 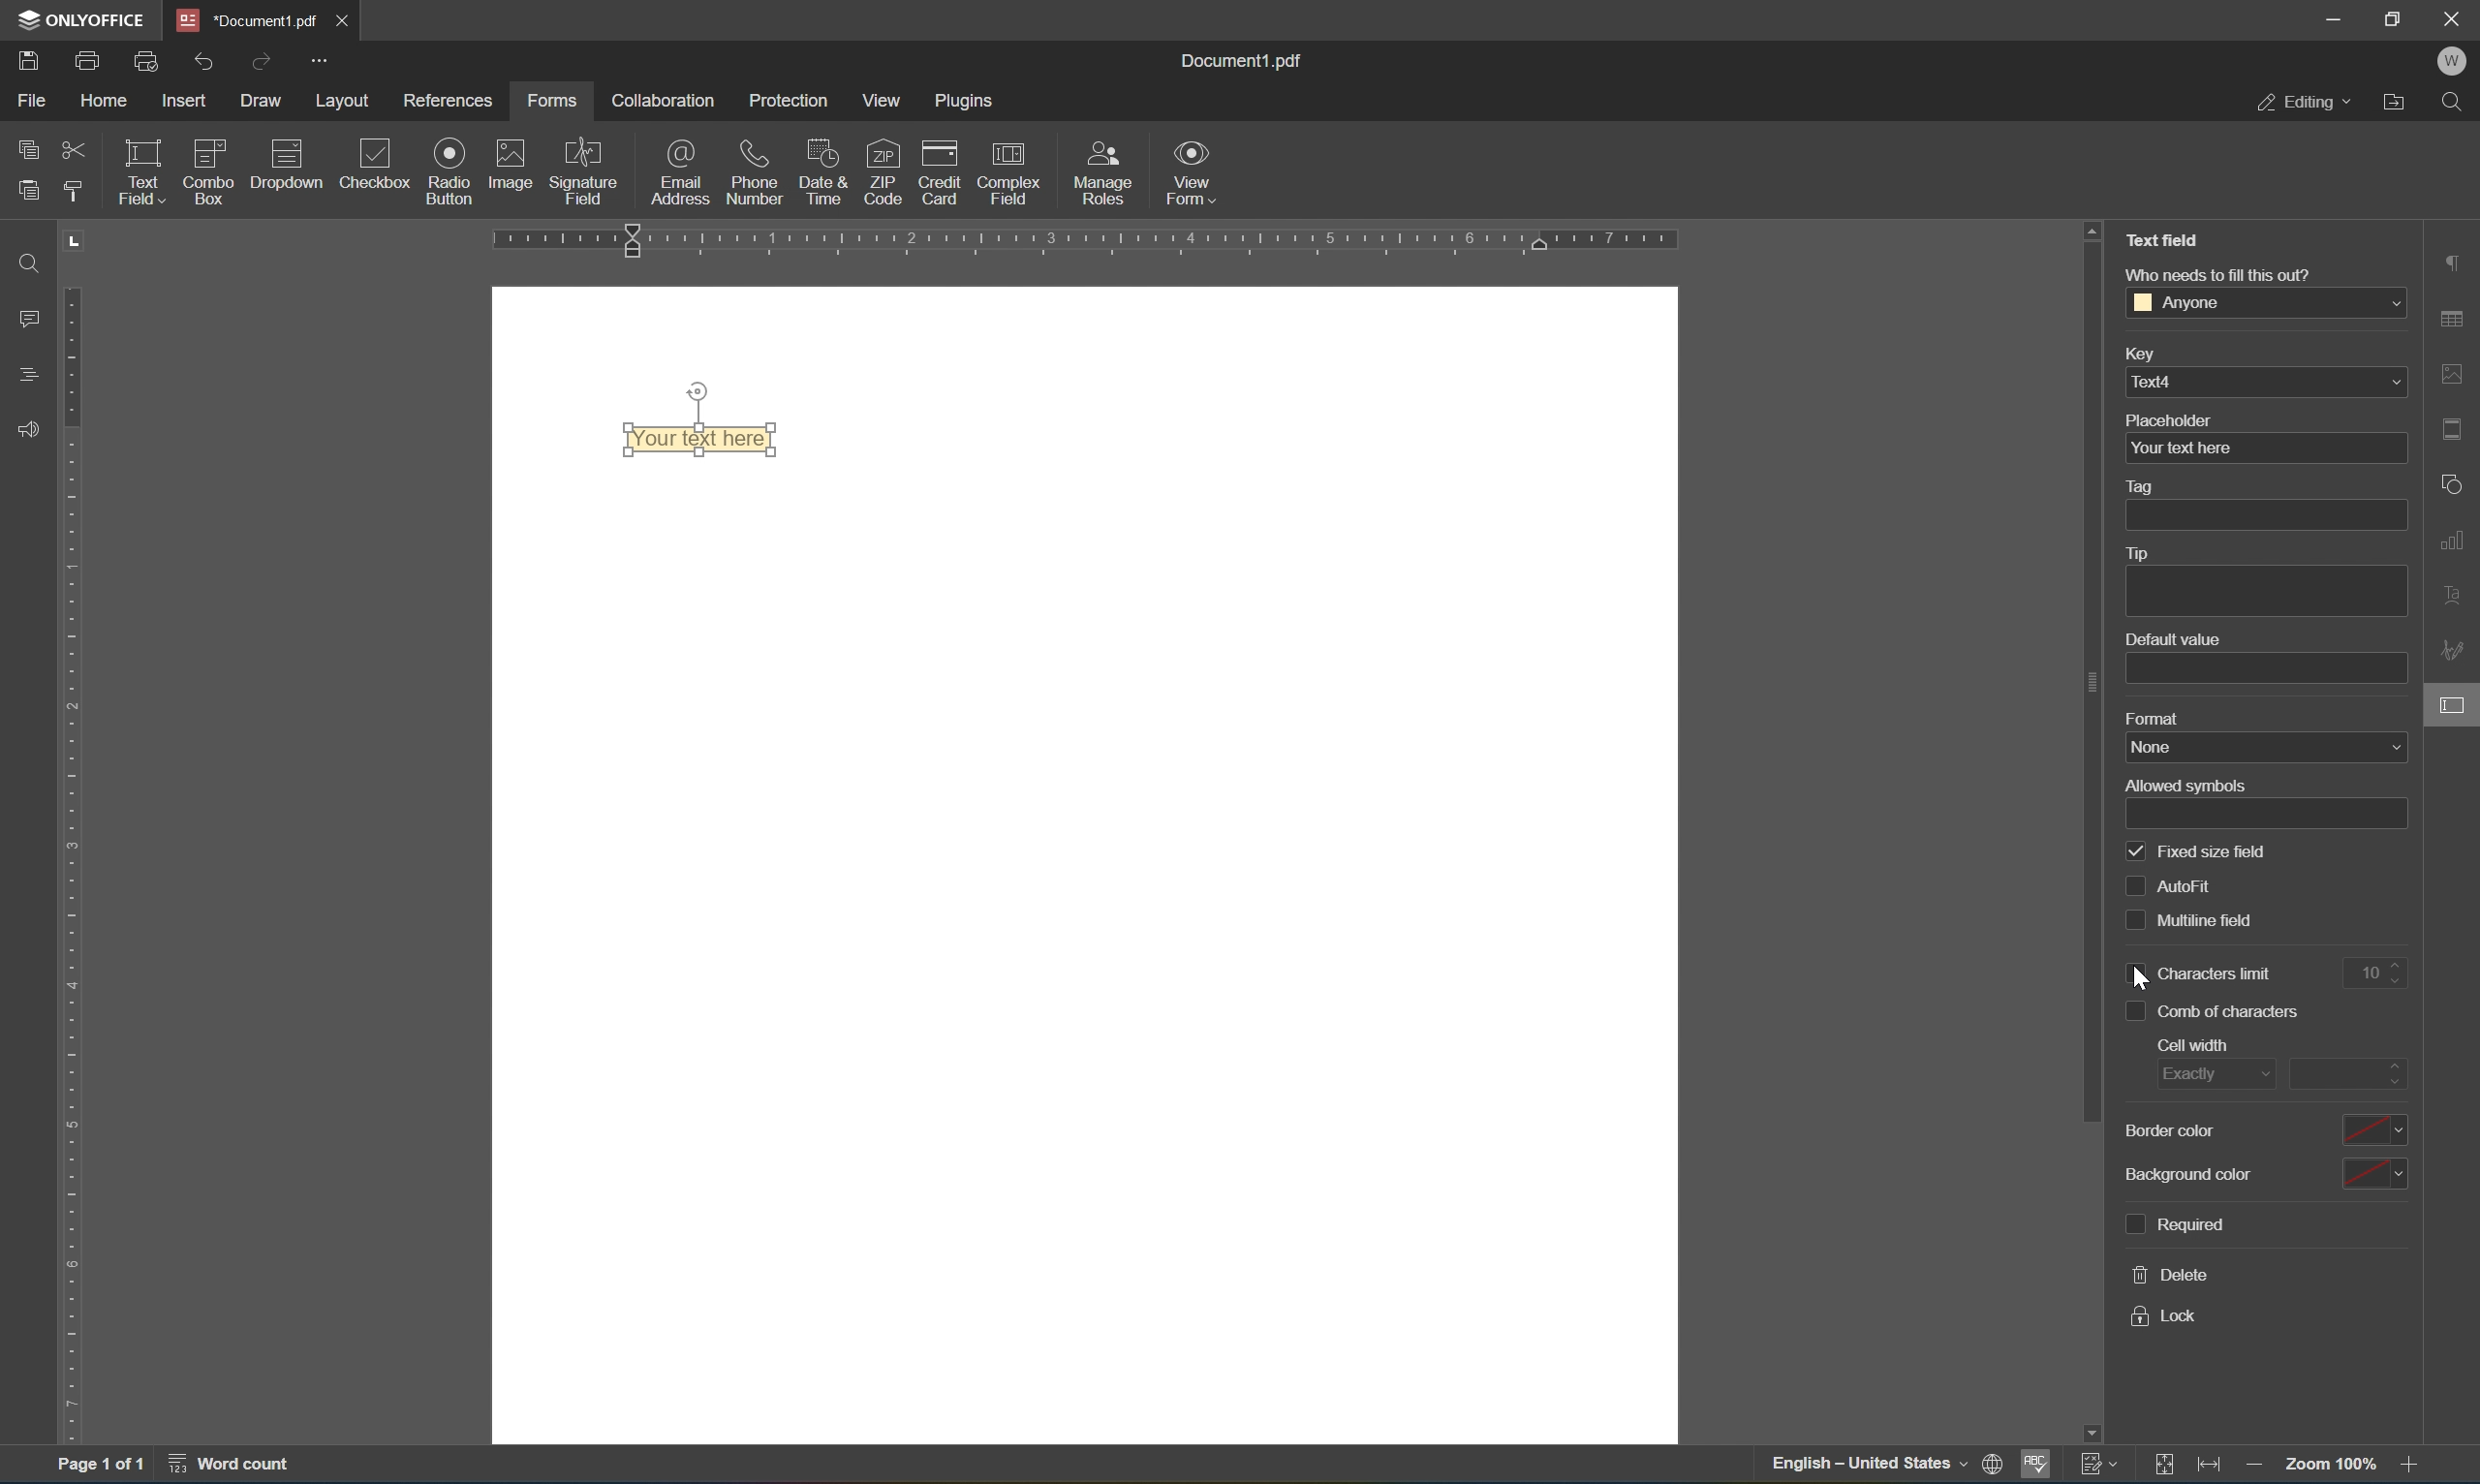 What do you see at coordinates (698, 439) in the screenshot?
I see `your text here` at bounding box center [698, 439].